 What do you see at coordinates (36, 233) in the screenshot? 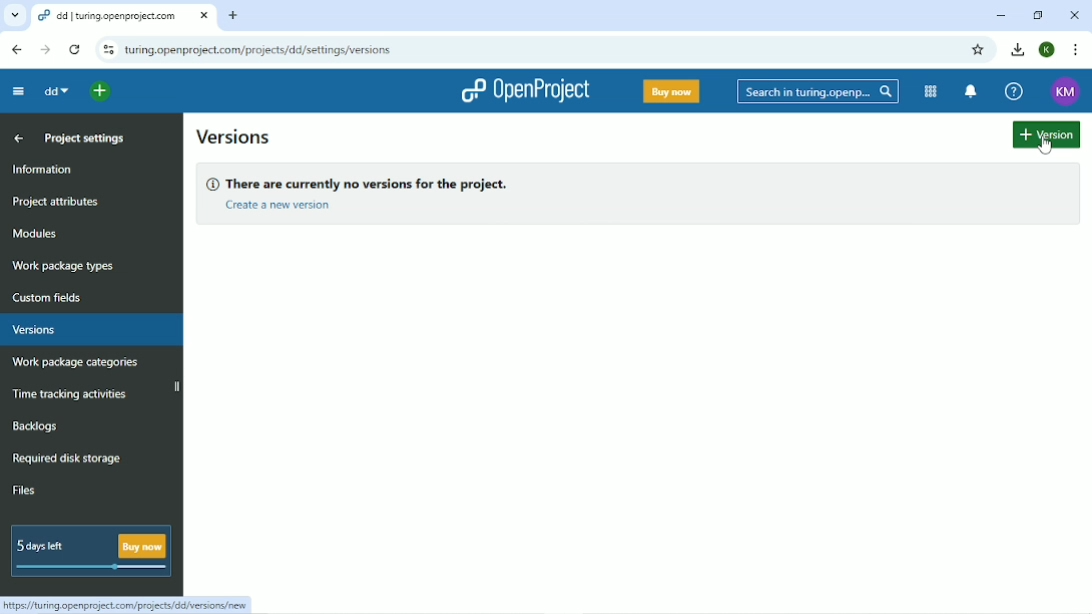
I see `Modules` at bounding box center [36, 233].